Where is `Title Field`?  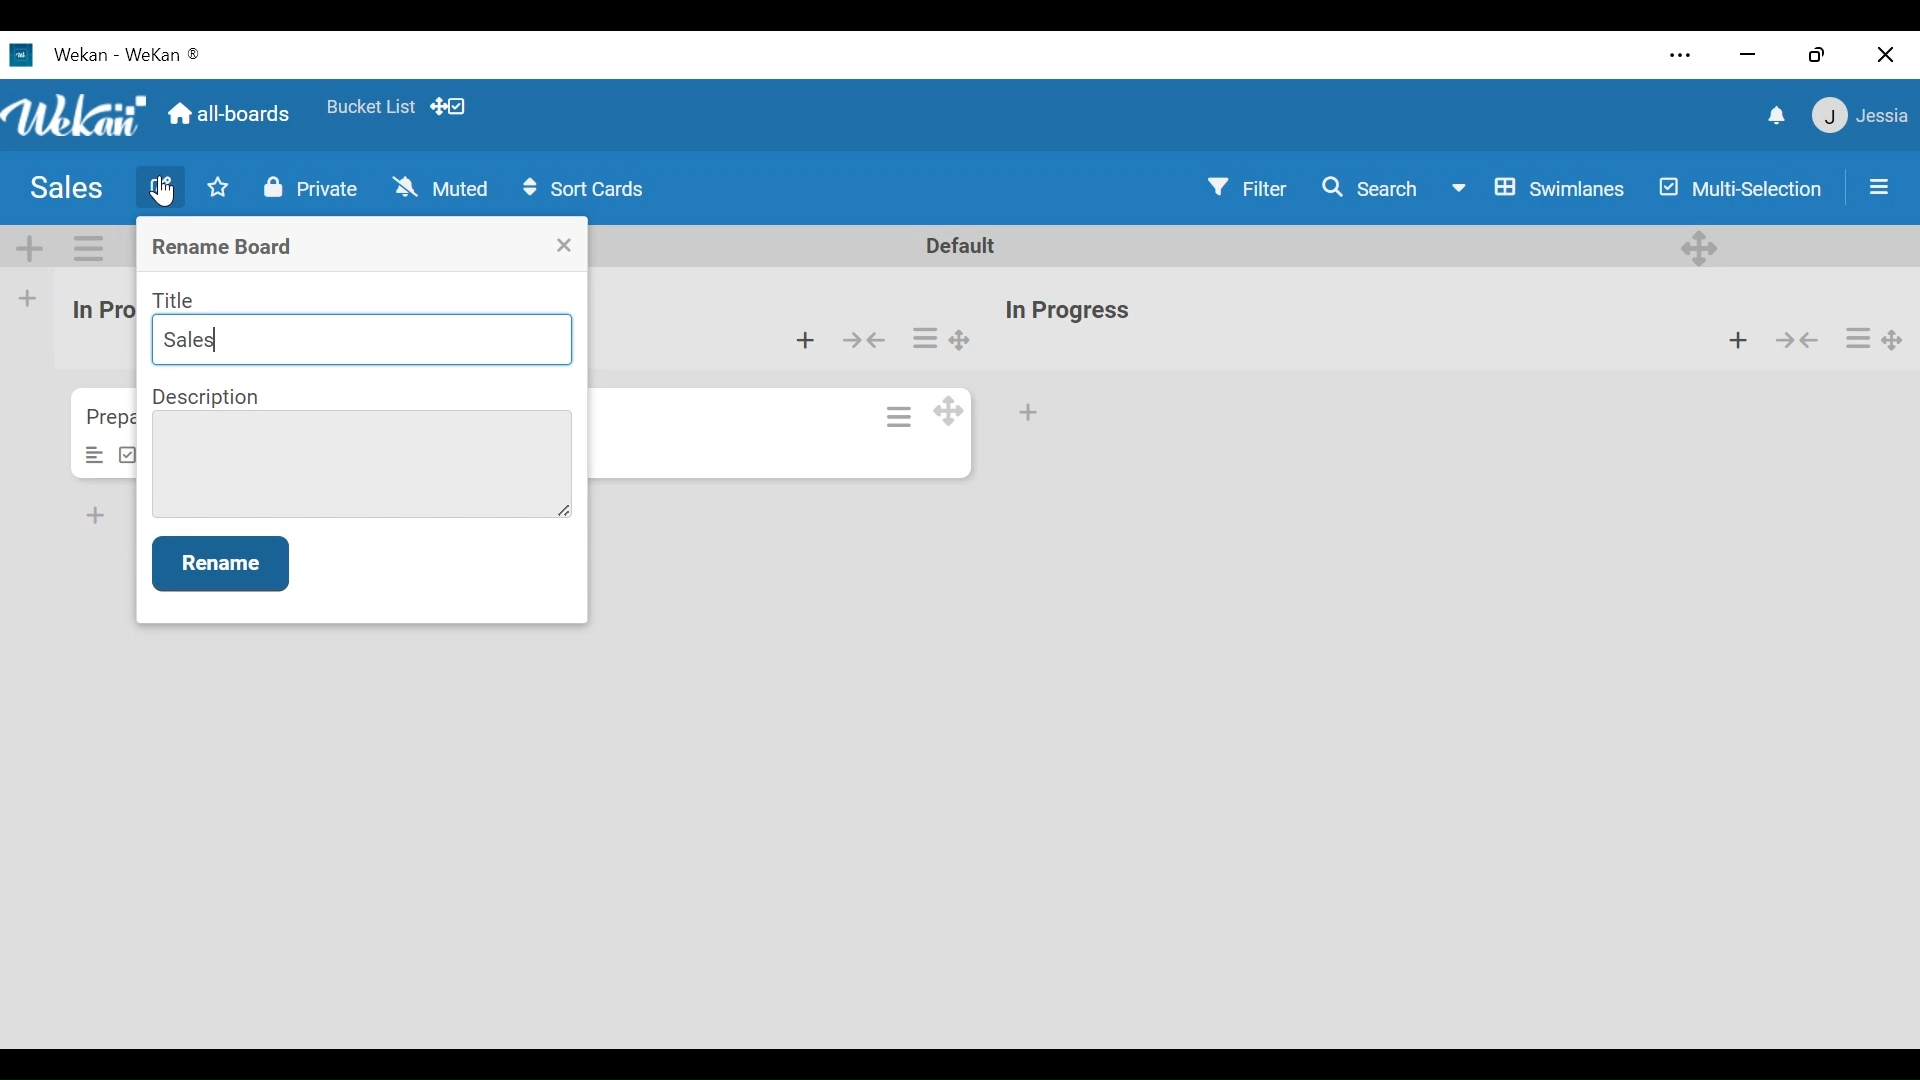
Title Field is located at coordinates (364, 340).